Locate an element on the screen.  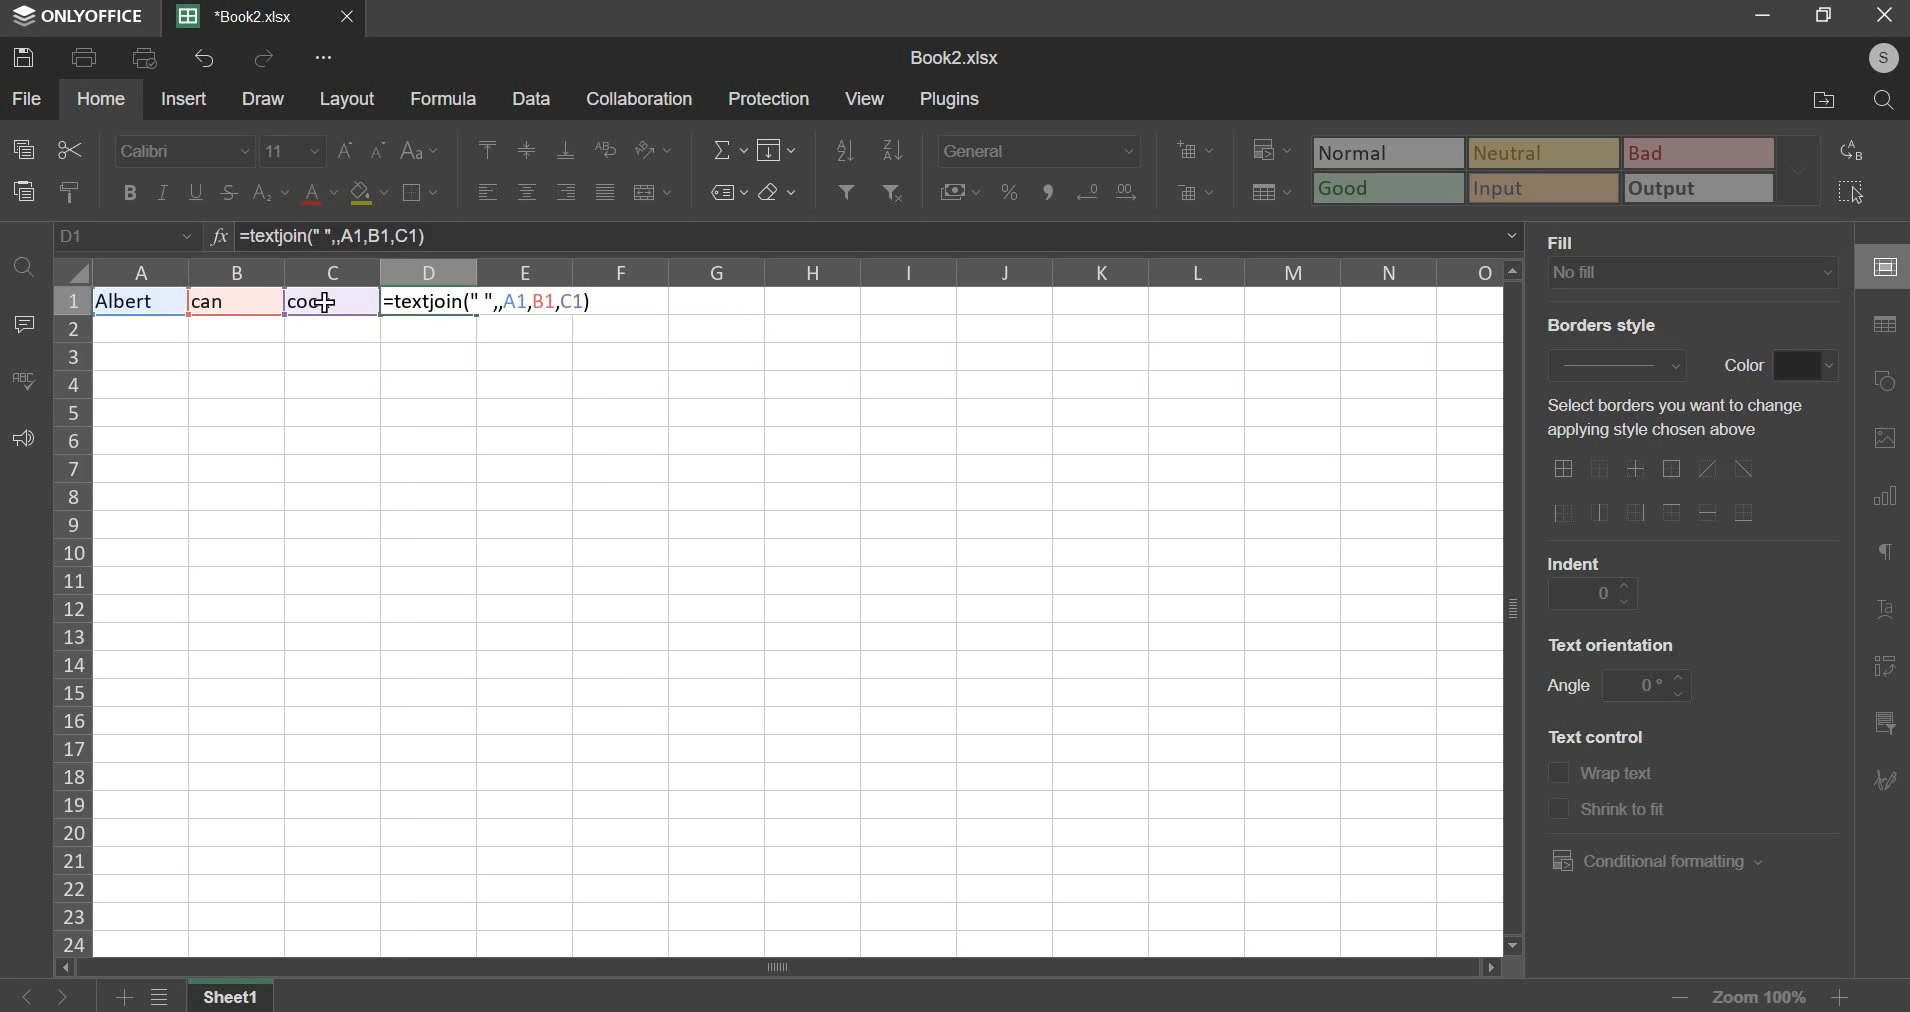
text is located at coordinates (1626, 812).